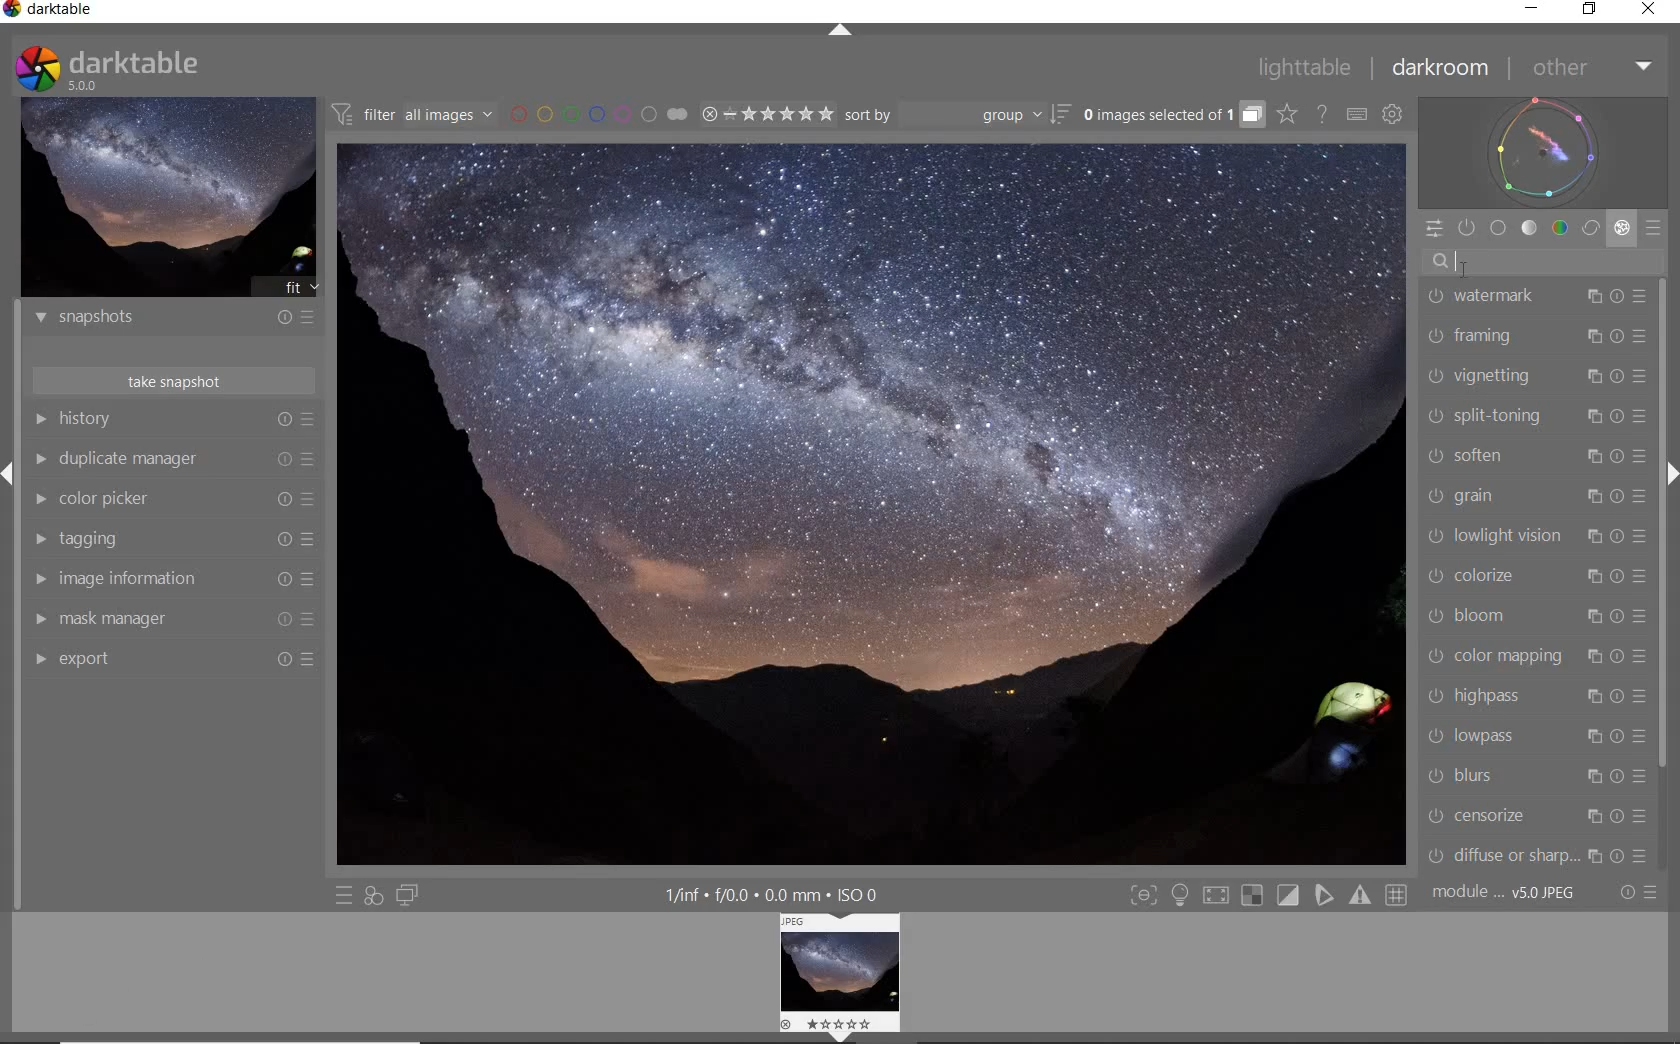 Image resolution: width=1680 pixels, height=1044 pixels. Describe the element at coordinates (1622, 615) in the screenshot. I see `reset parameters` at that location.